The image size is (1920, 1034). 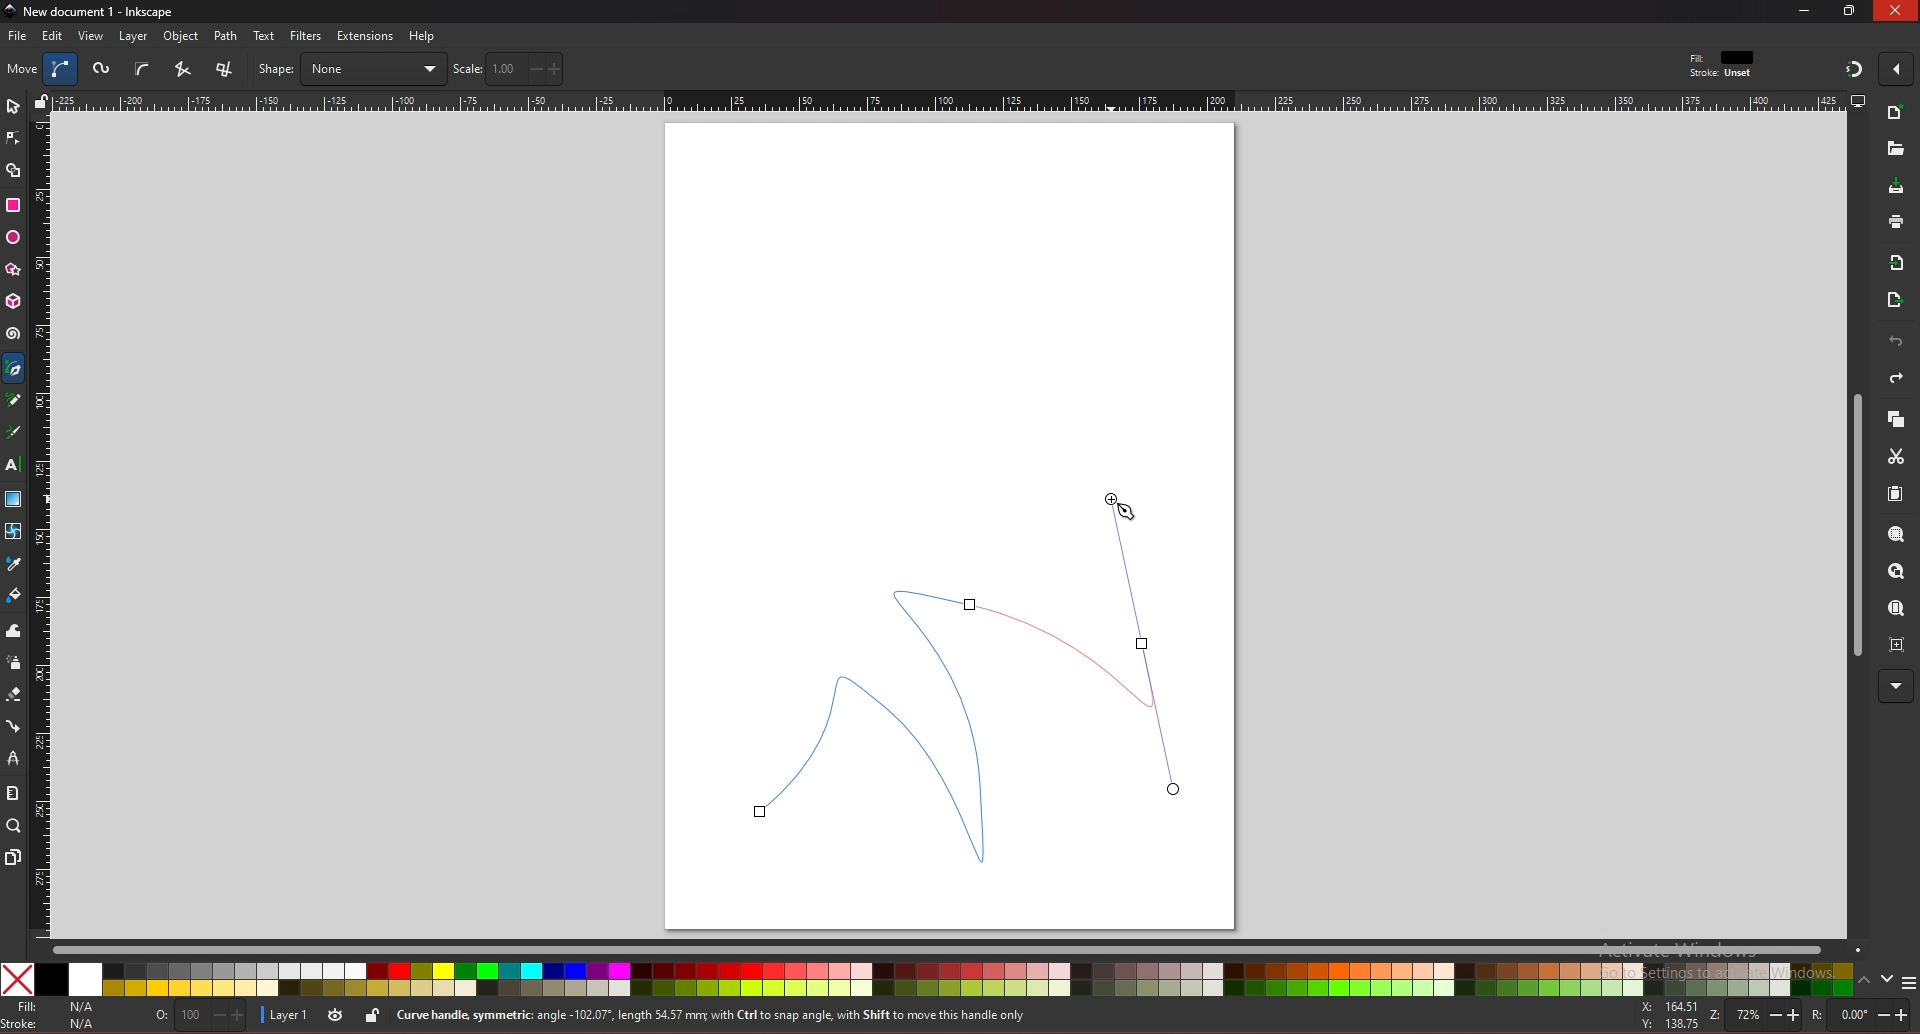 I want to click on new, so click(x=1896, y=115).